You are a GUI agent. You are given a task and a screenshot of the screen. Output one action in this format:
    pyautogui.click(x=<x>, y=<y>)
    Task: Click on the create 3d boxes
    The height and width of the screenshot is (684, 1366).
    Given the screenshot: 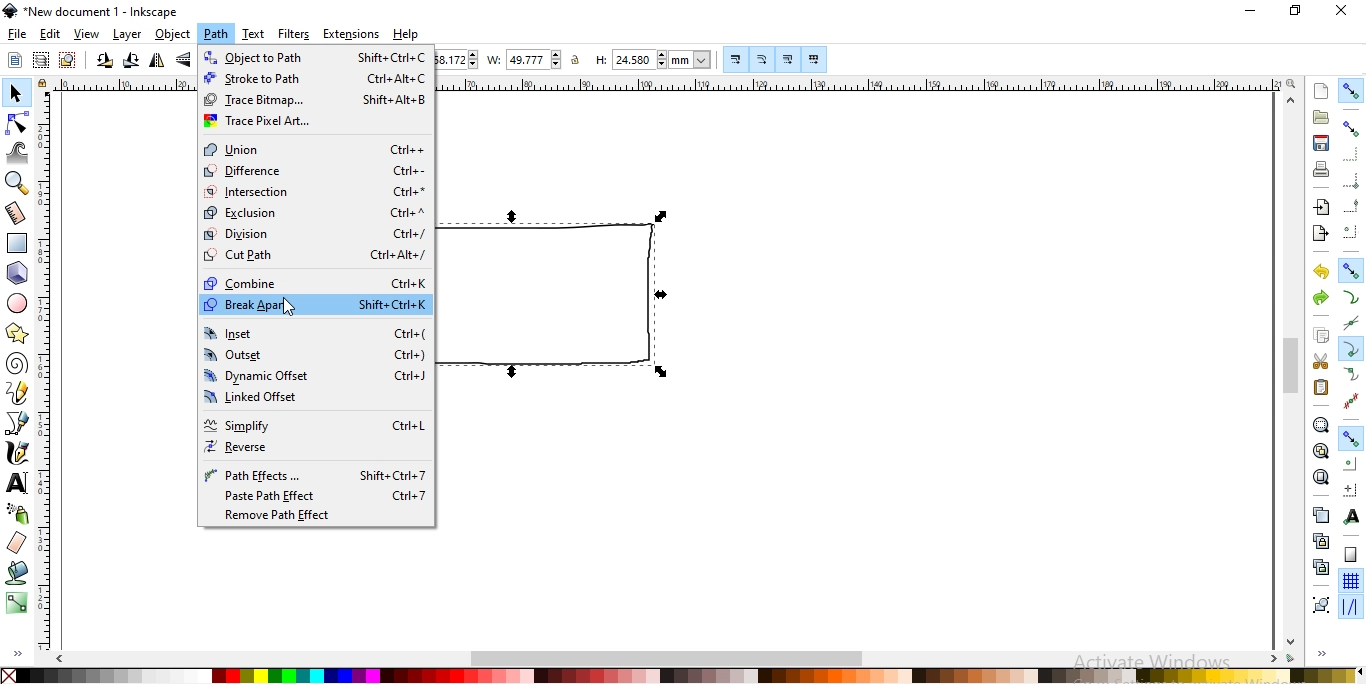 What is the action you would take?
    pyautogui.click(x=17, y=274)
    